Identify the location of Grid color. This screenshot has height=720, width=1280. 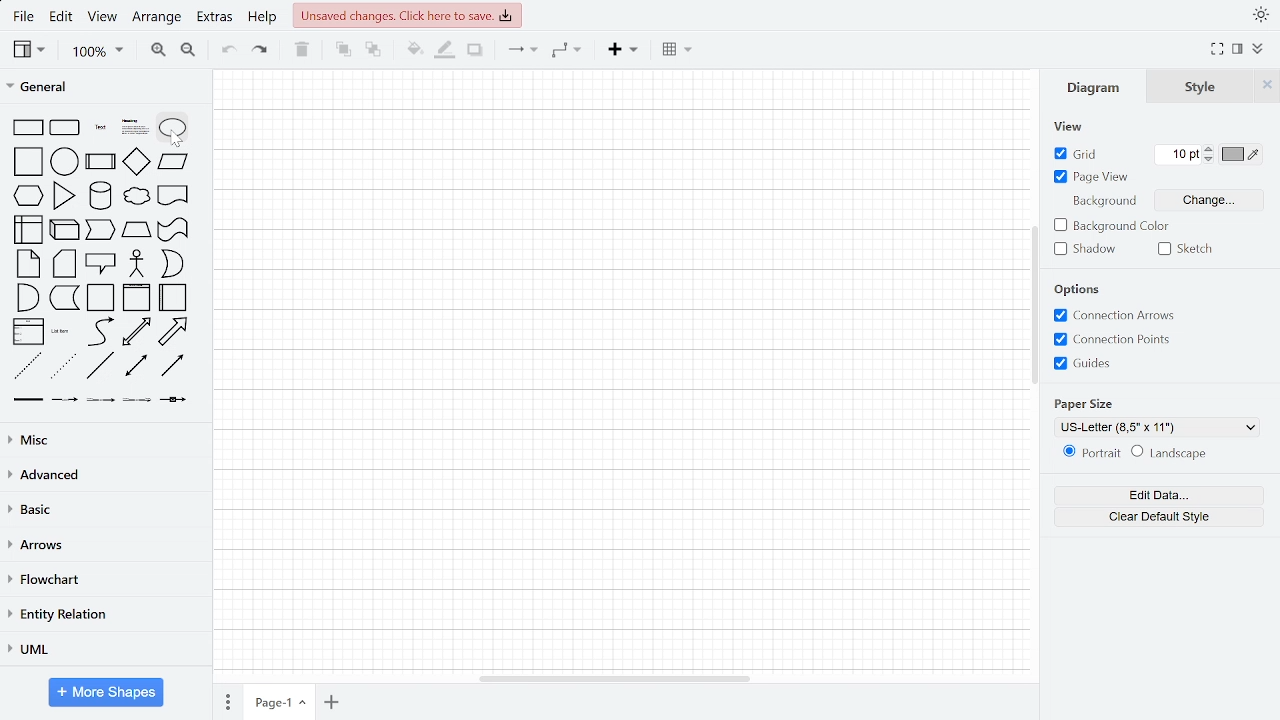
(1244, 155).